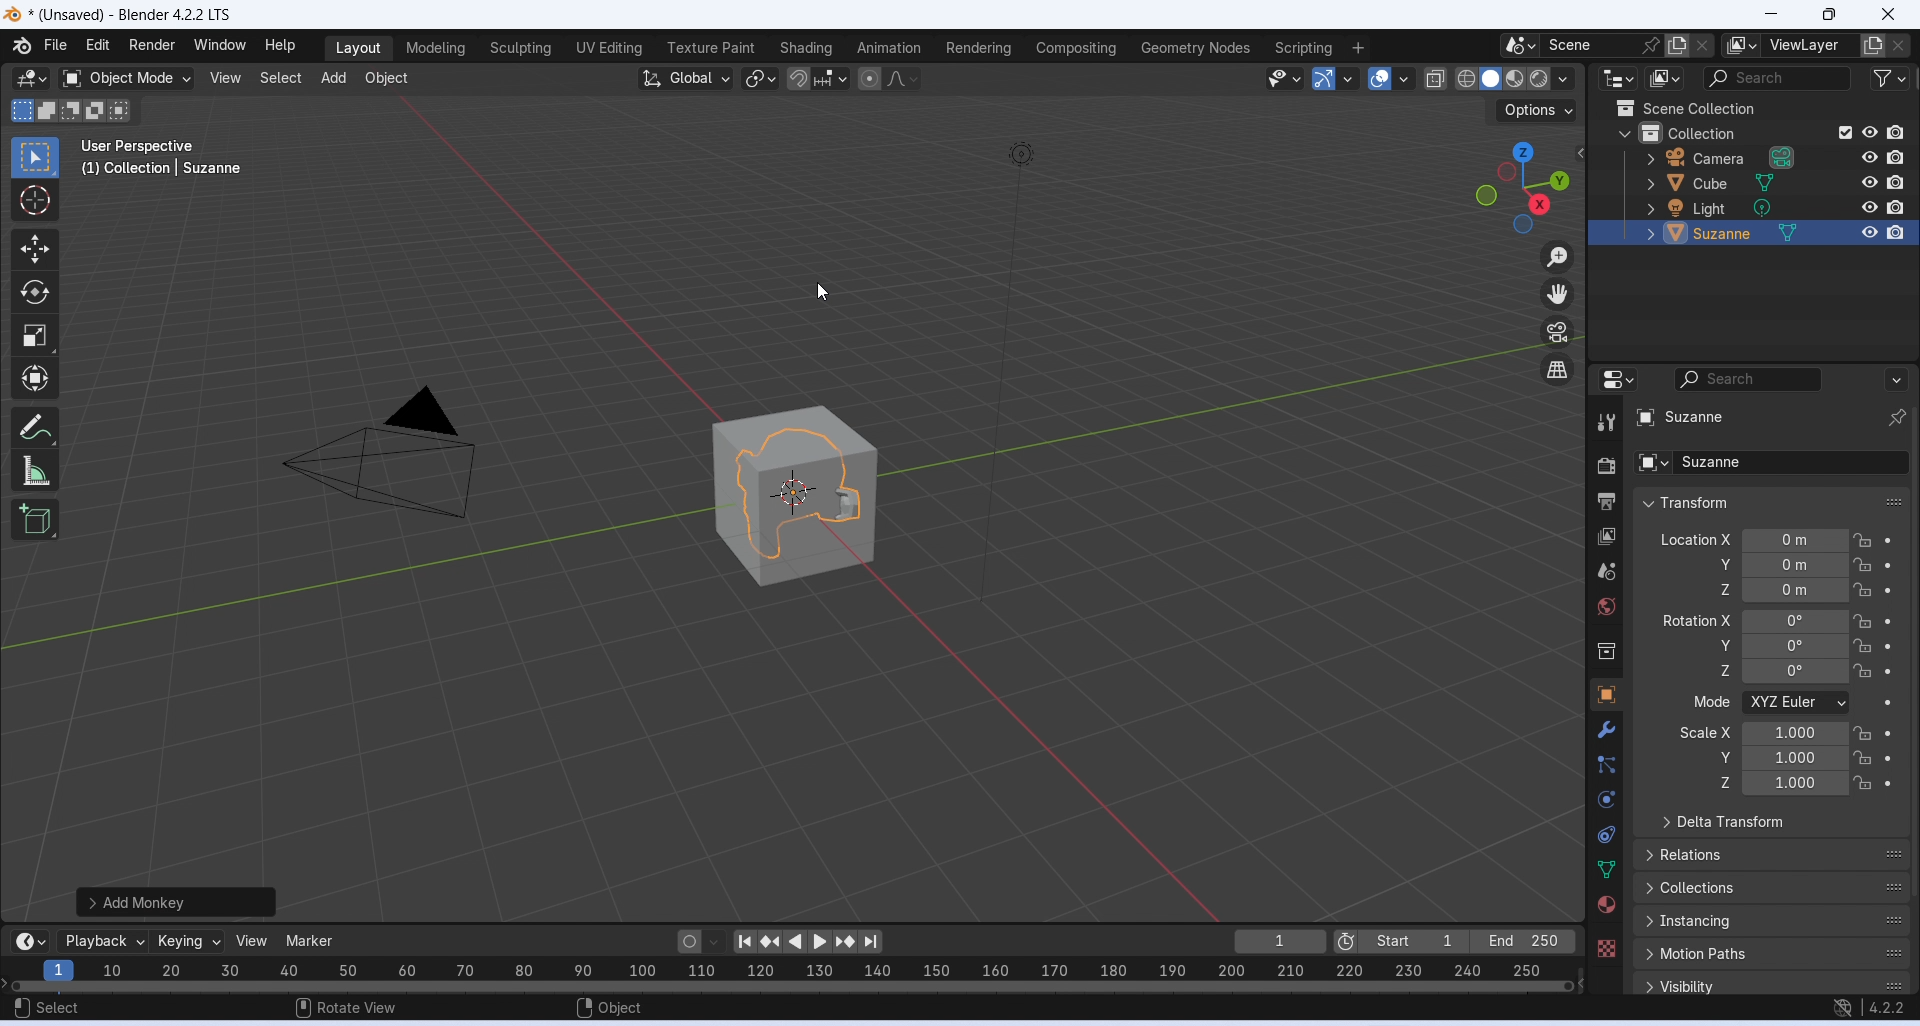  I want to click on Zoom in/out, so click(1557, 259).